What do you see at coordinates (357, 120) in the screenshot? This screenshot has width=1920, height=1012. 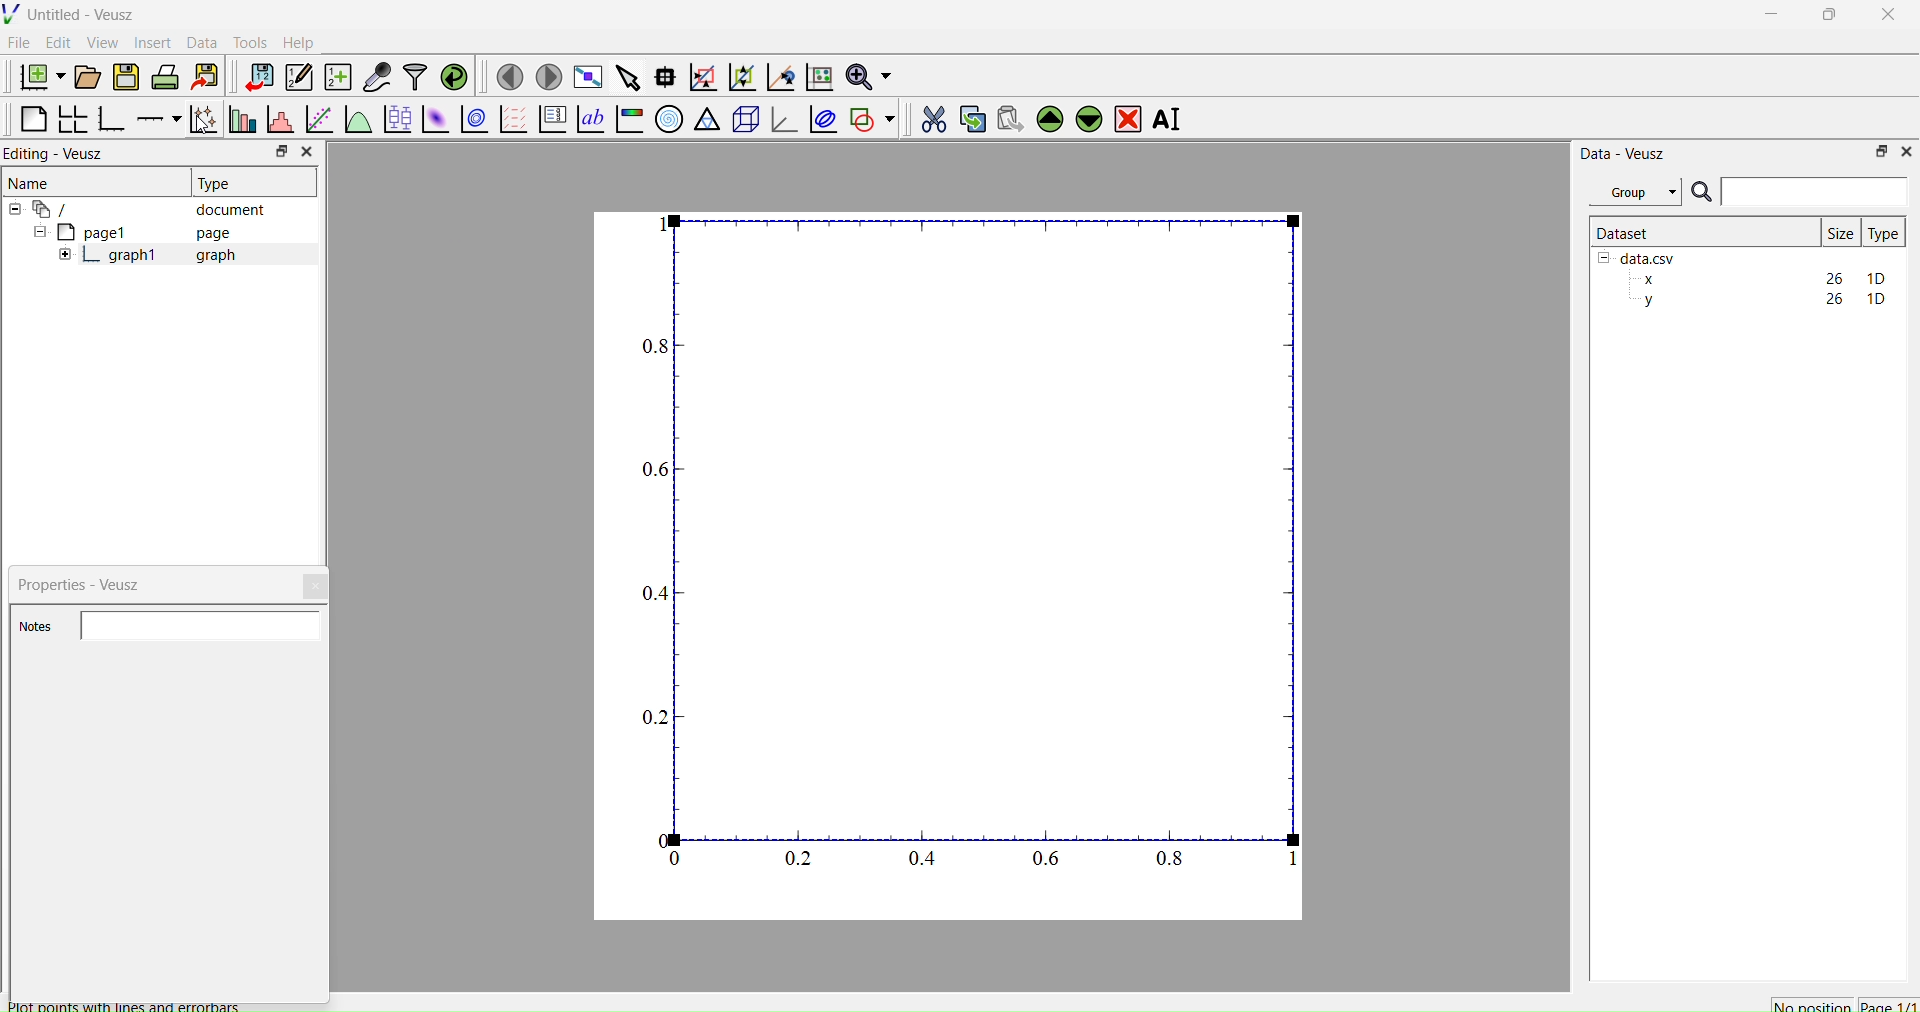 I see `Plot a function` at bounding box center [357, 120].